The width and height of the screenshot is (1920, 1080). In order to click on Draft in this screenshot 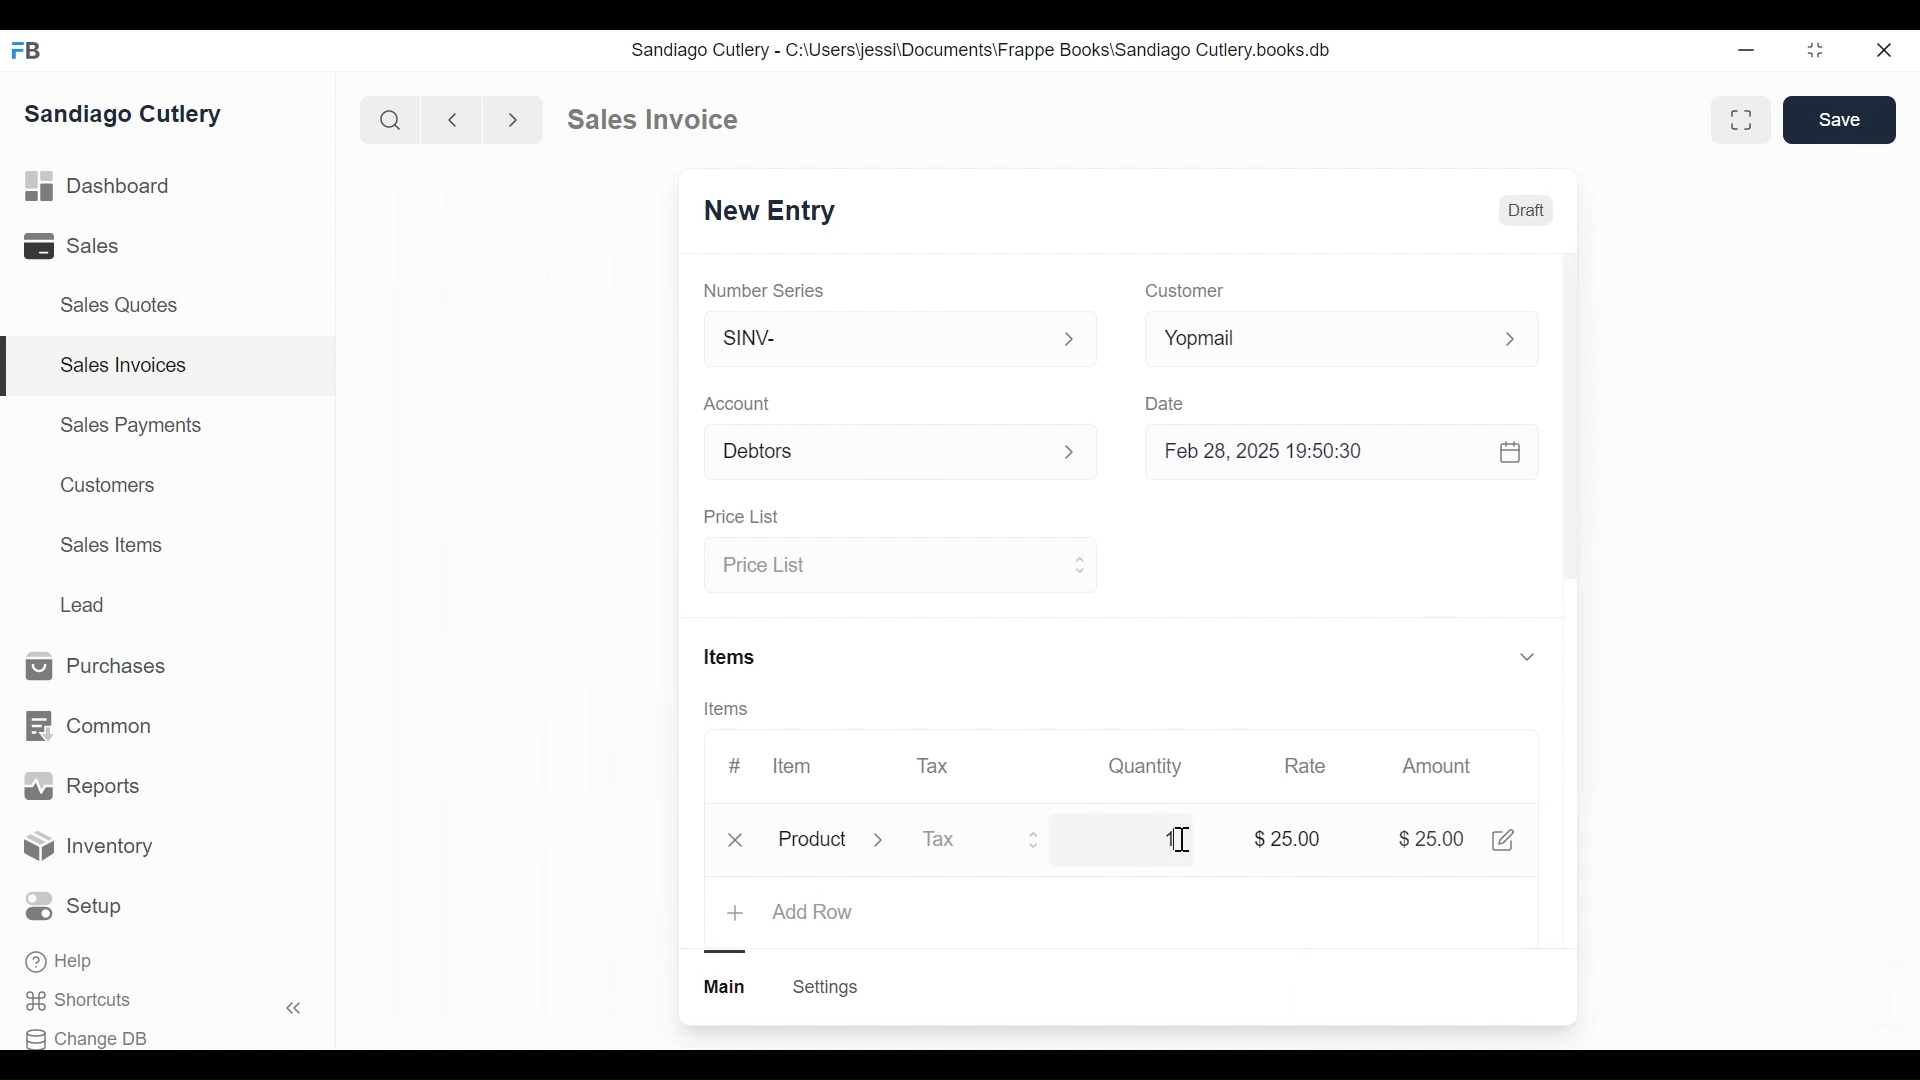, I will do `click(1525, 210)`.